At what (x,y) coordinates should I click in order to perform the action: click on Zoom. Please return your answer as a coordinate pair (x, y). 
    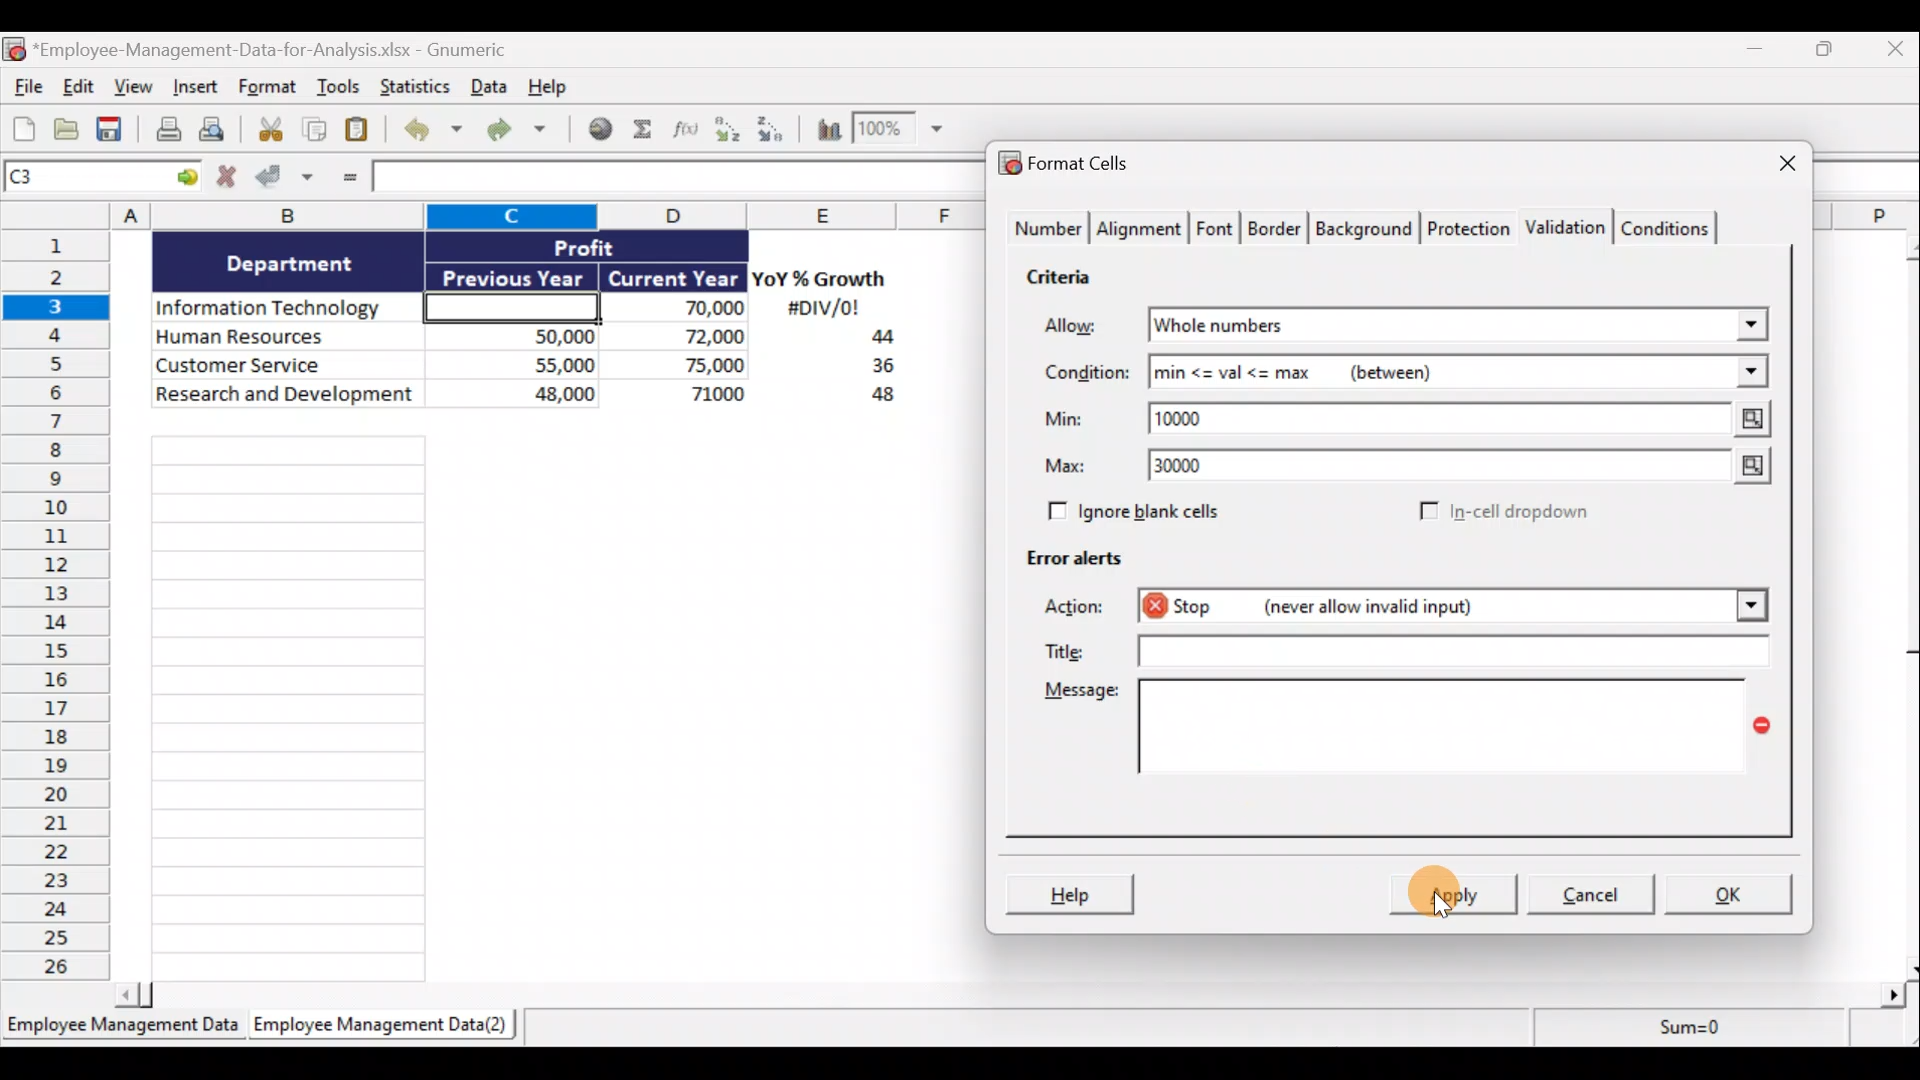
    Looking at the image, I should click on (903, 133).